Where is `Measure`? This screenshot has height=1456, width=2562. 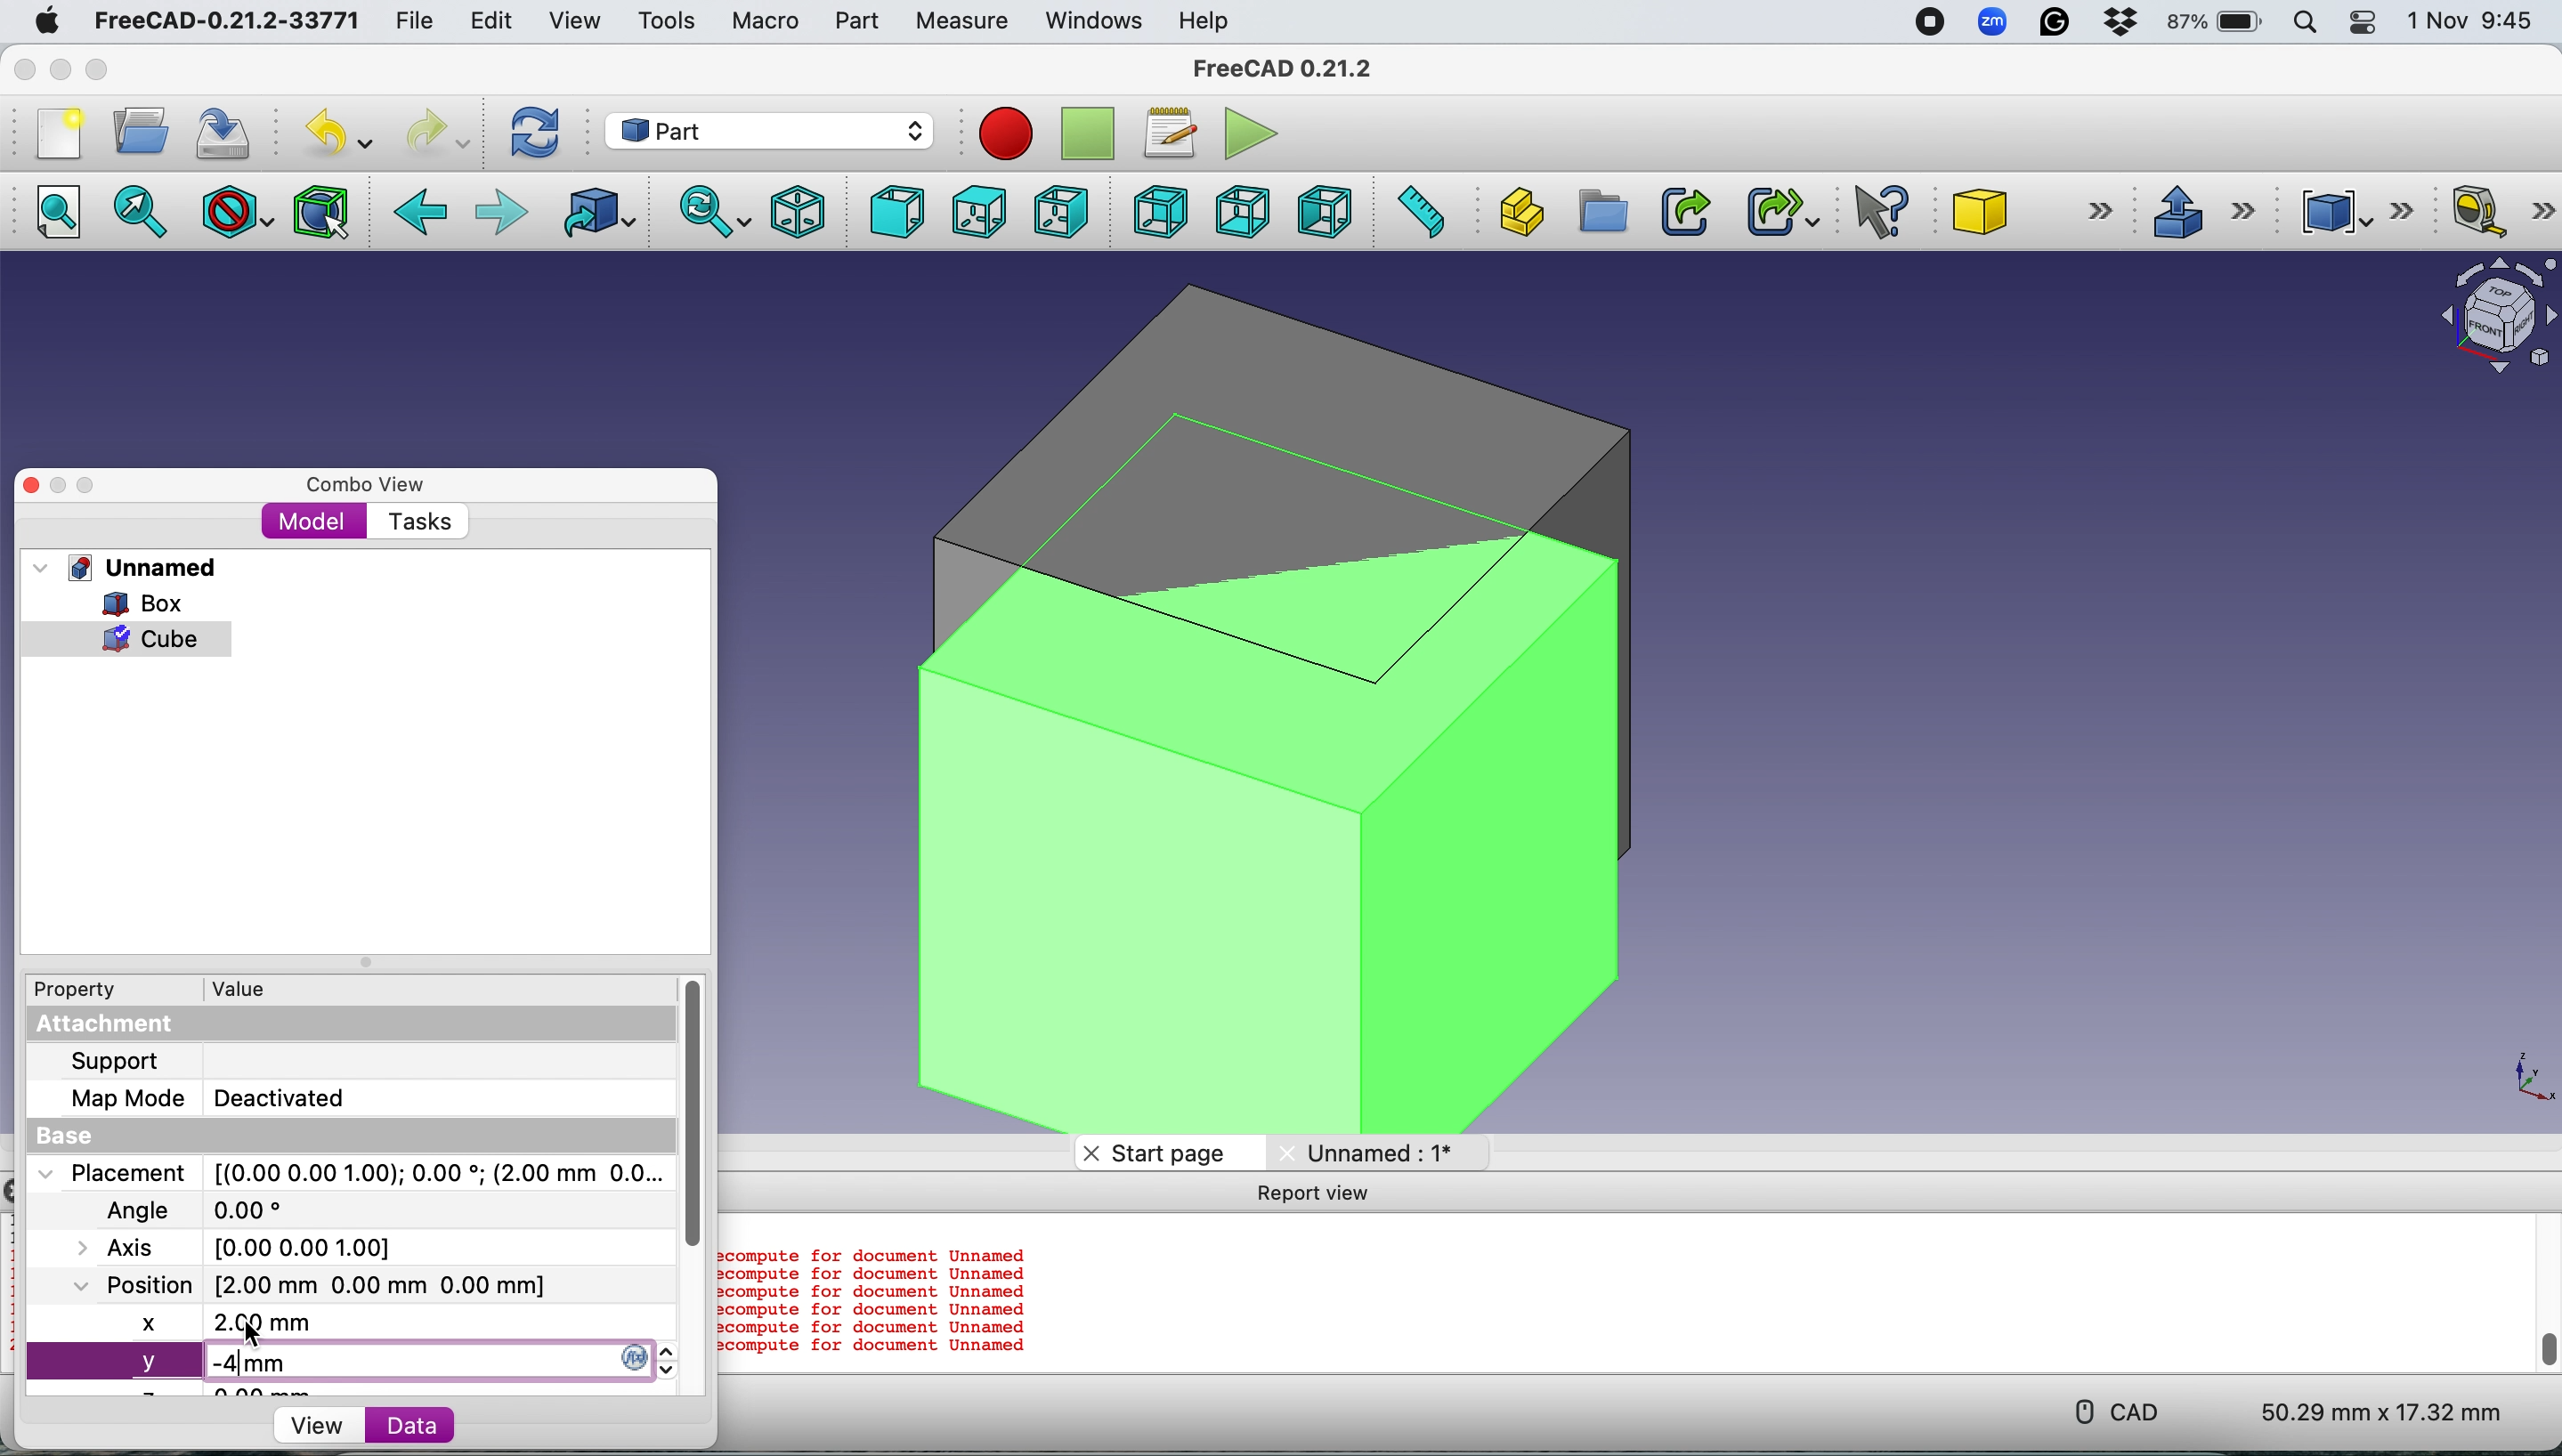
Measure is located at coordinates (966, 23).